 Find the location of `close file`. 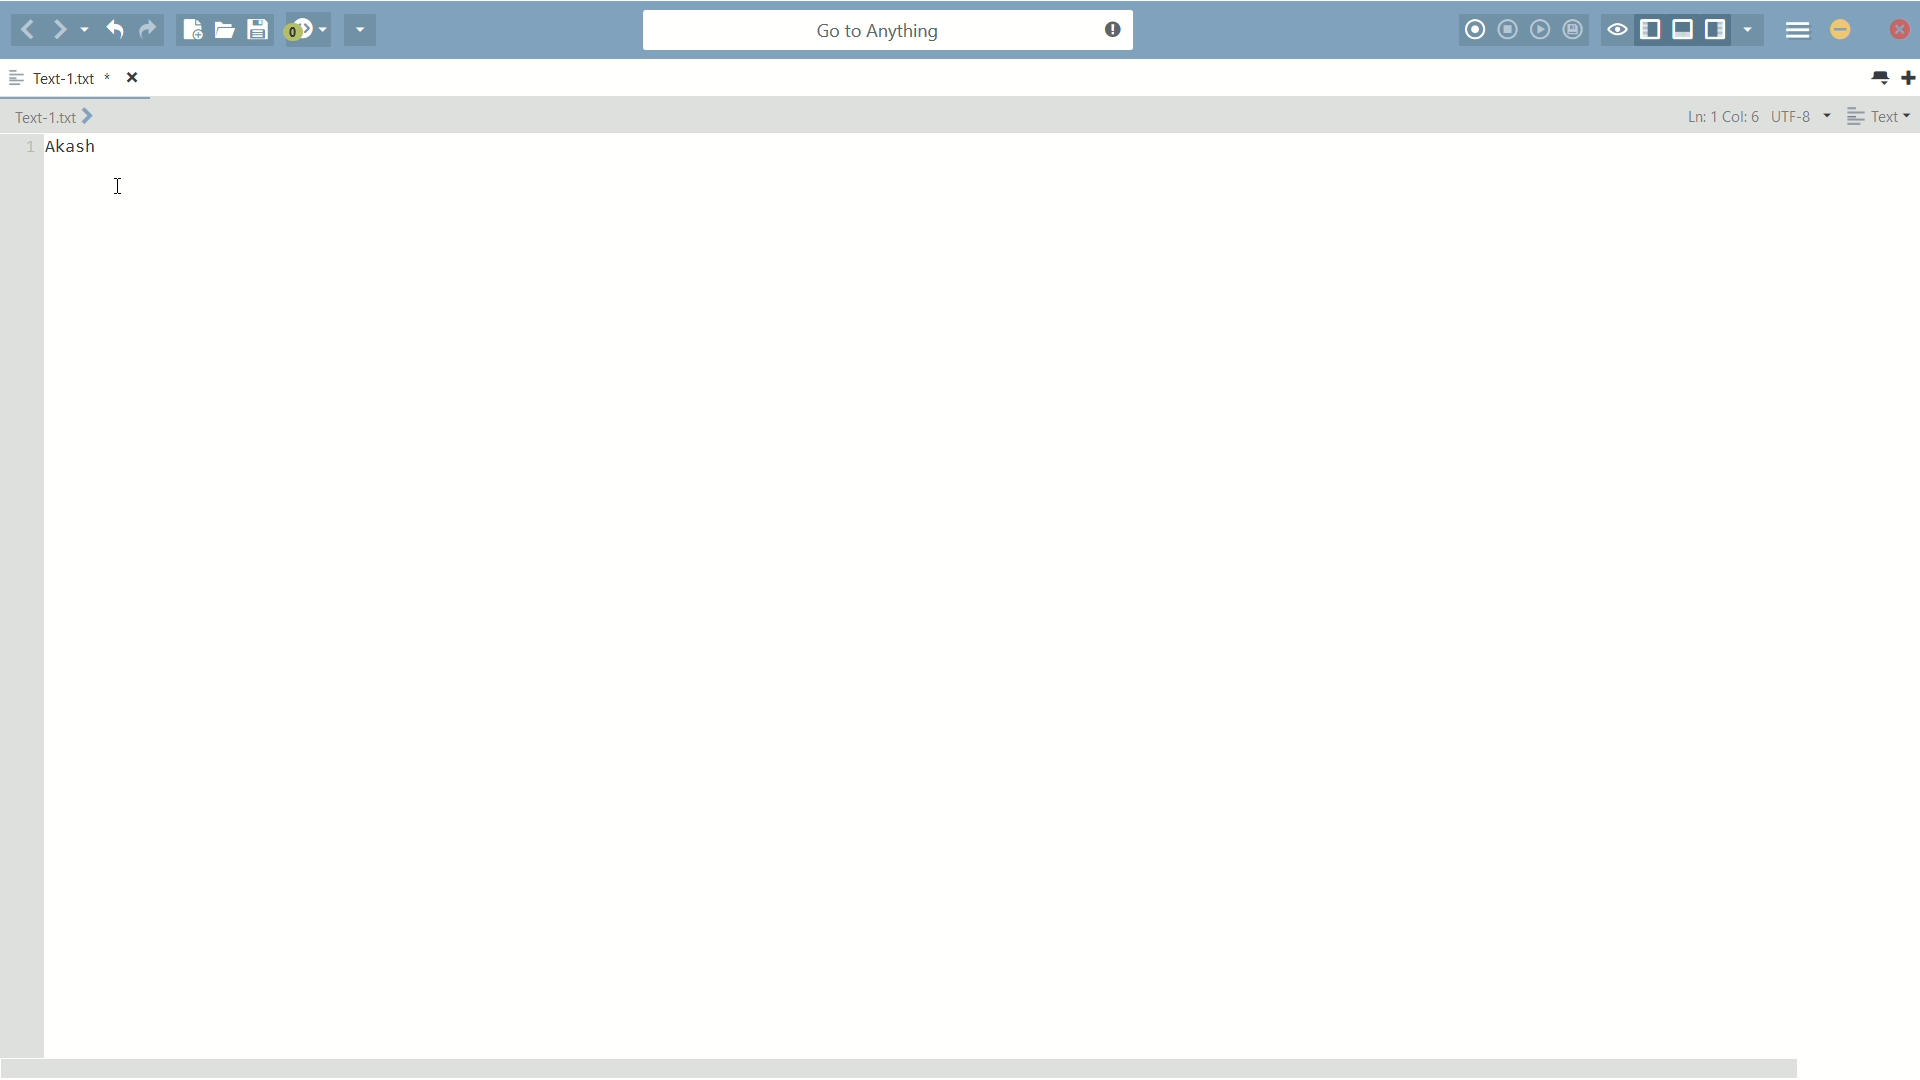

close file is located at coordinates (133, 76).